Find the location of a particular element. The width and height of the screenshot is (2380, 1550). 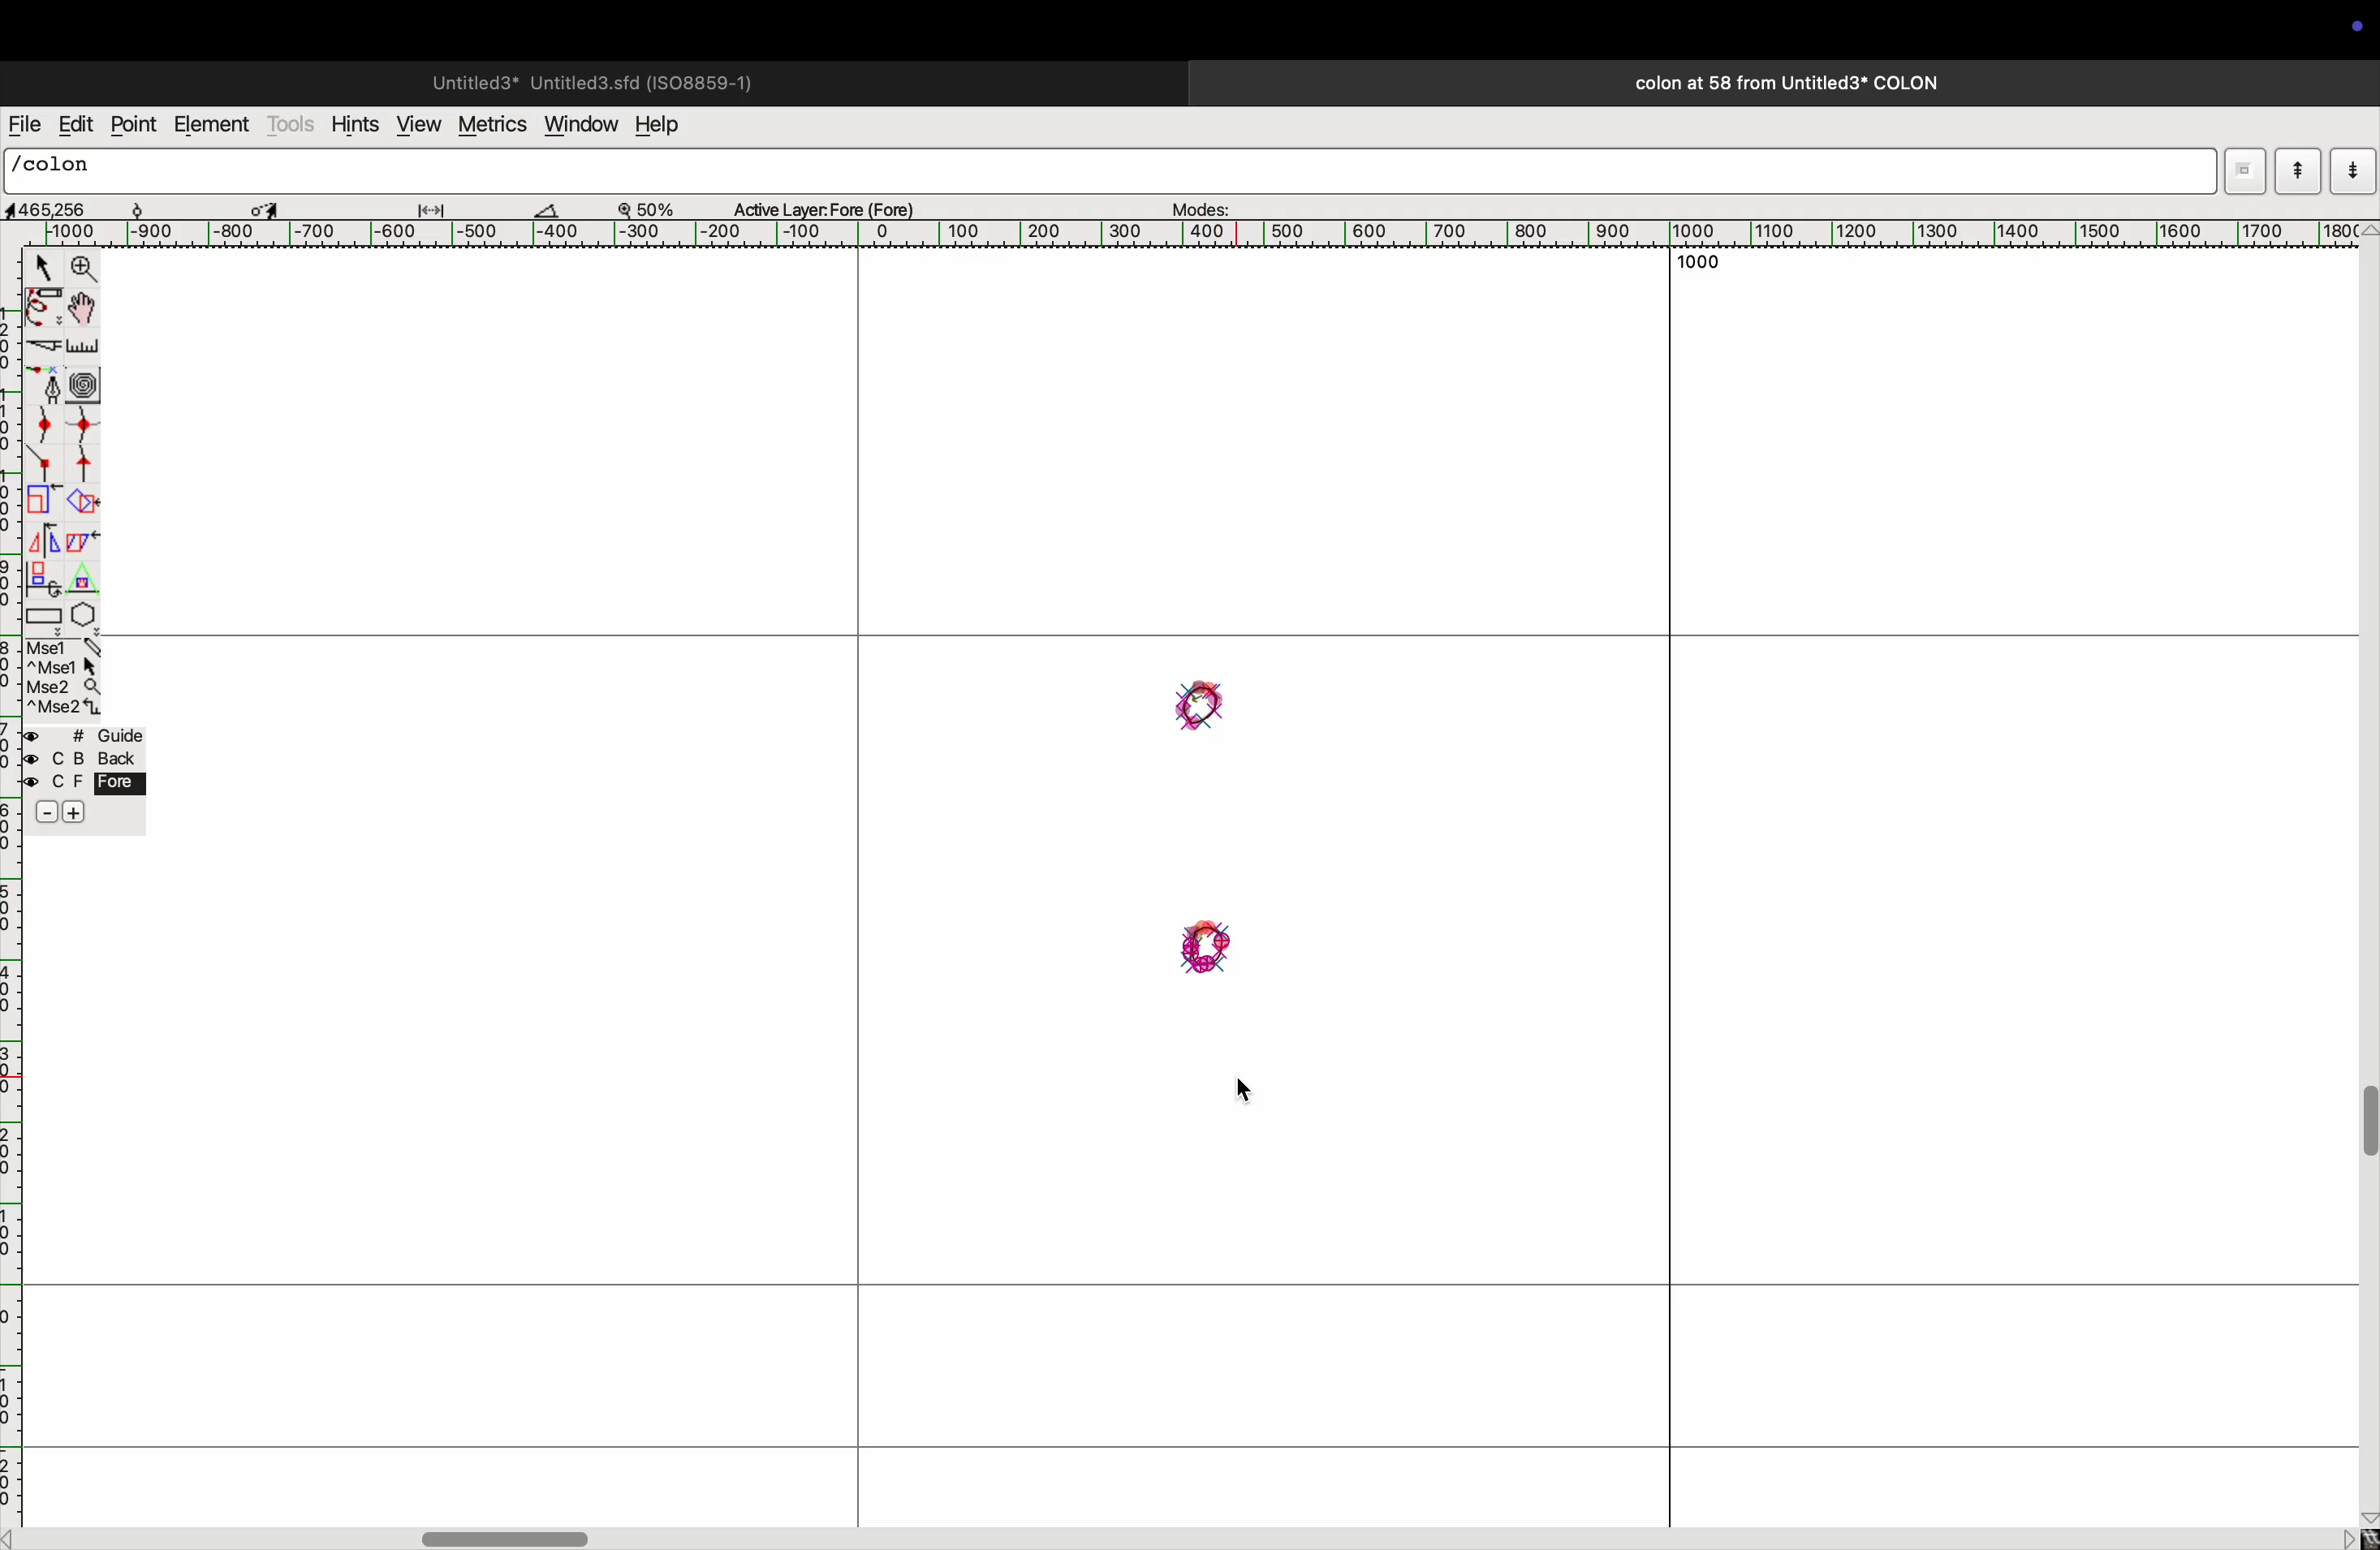

point is located at coordinates (137, 126).